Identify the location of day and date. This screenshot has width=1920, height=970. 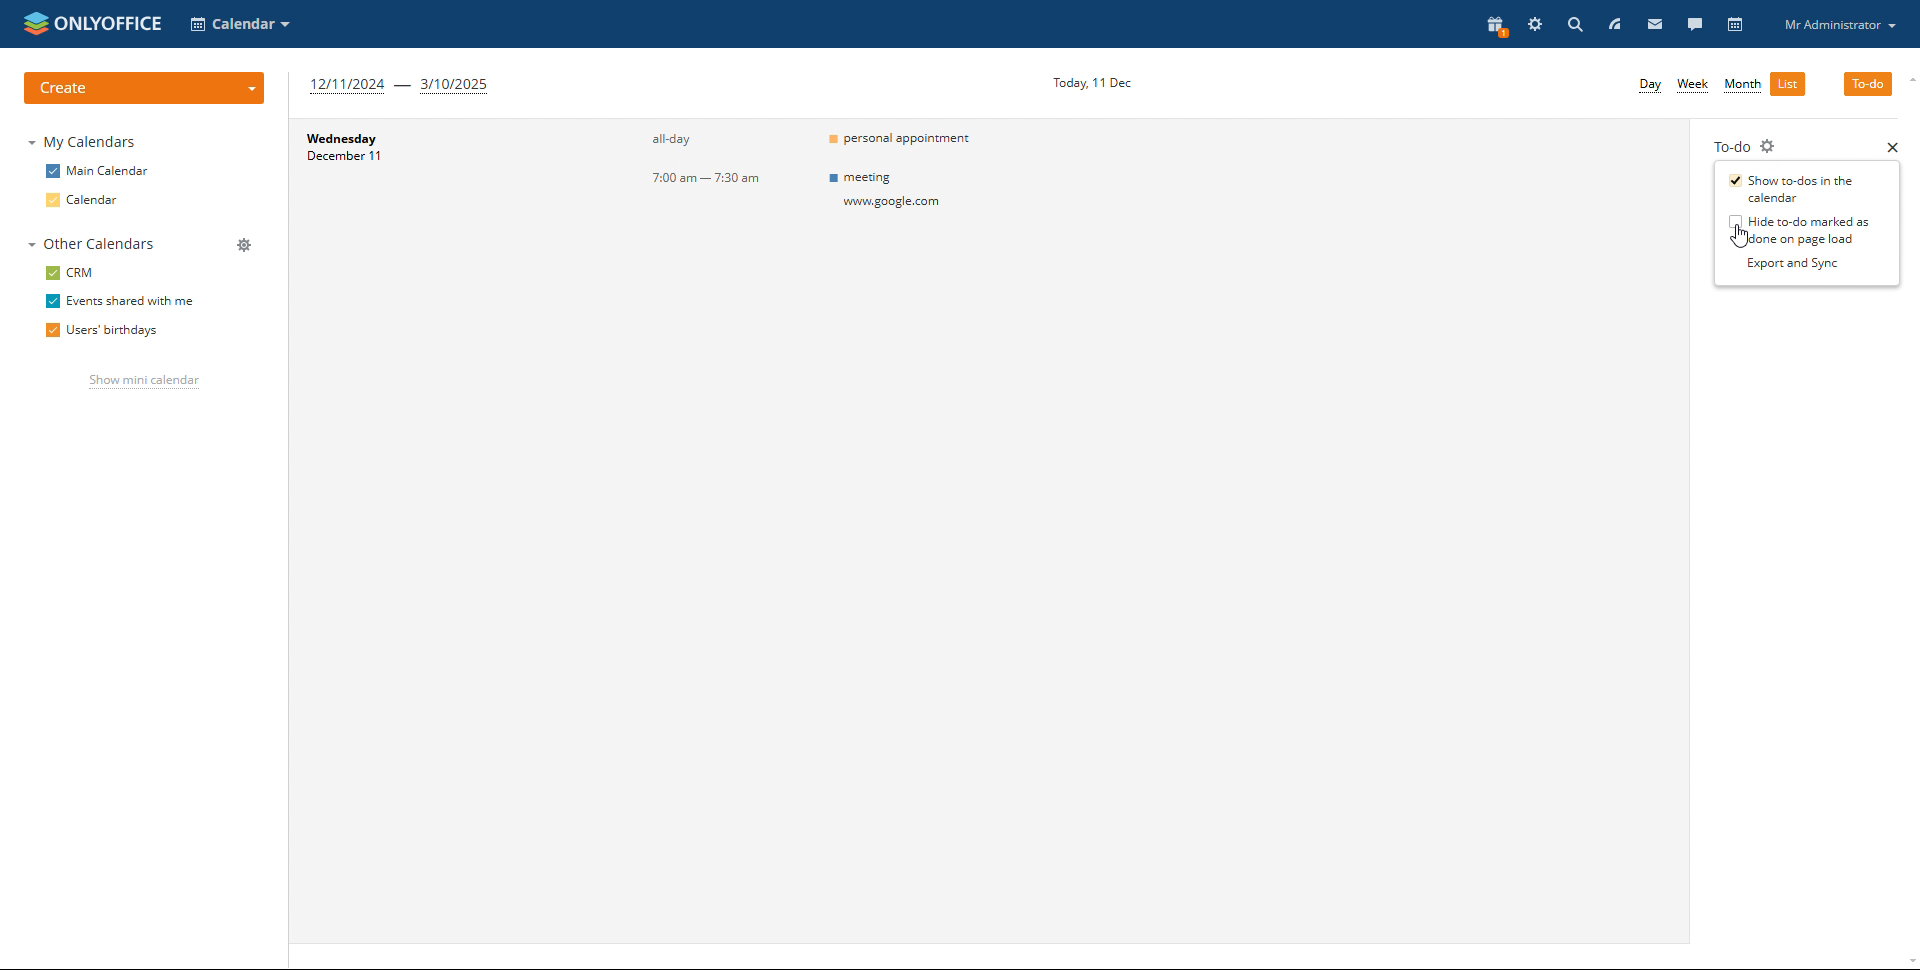
(383, 153).